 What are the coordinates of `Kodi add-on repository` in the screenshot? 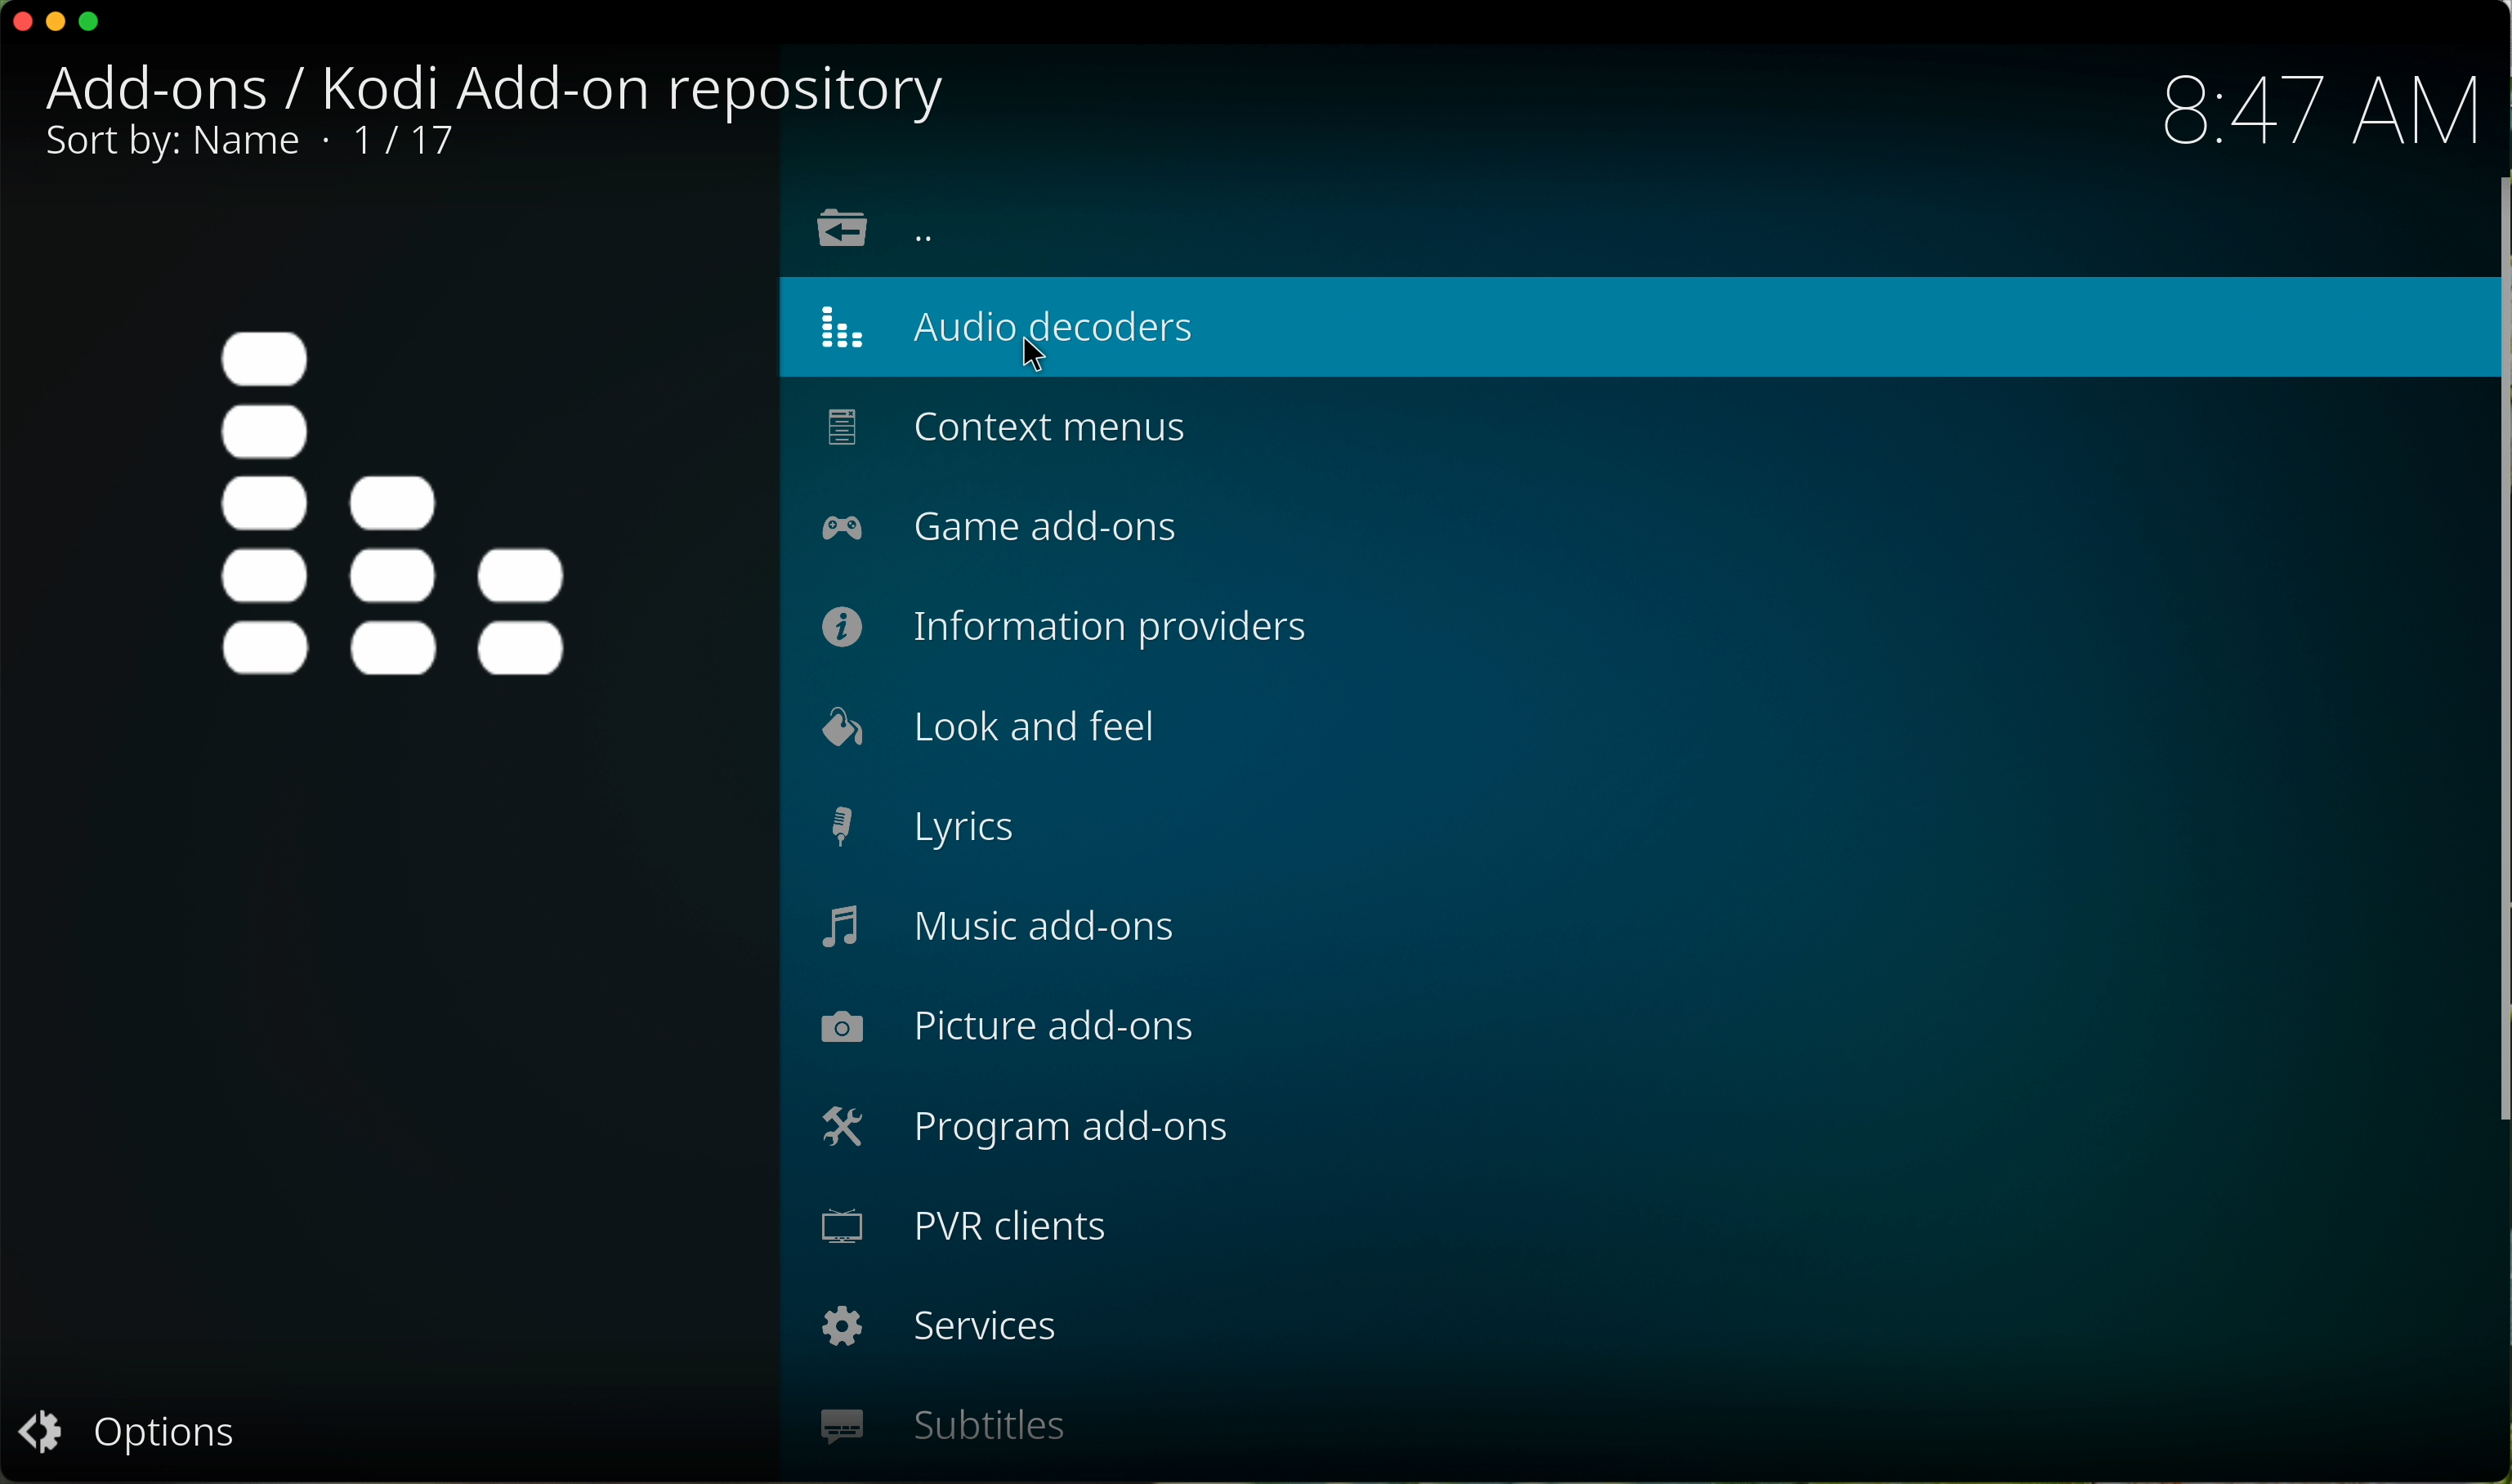 It's located at (636, 87).